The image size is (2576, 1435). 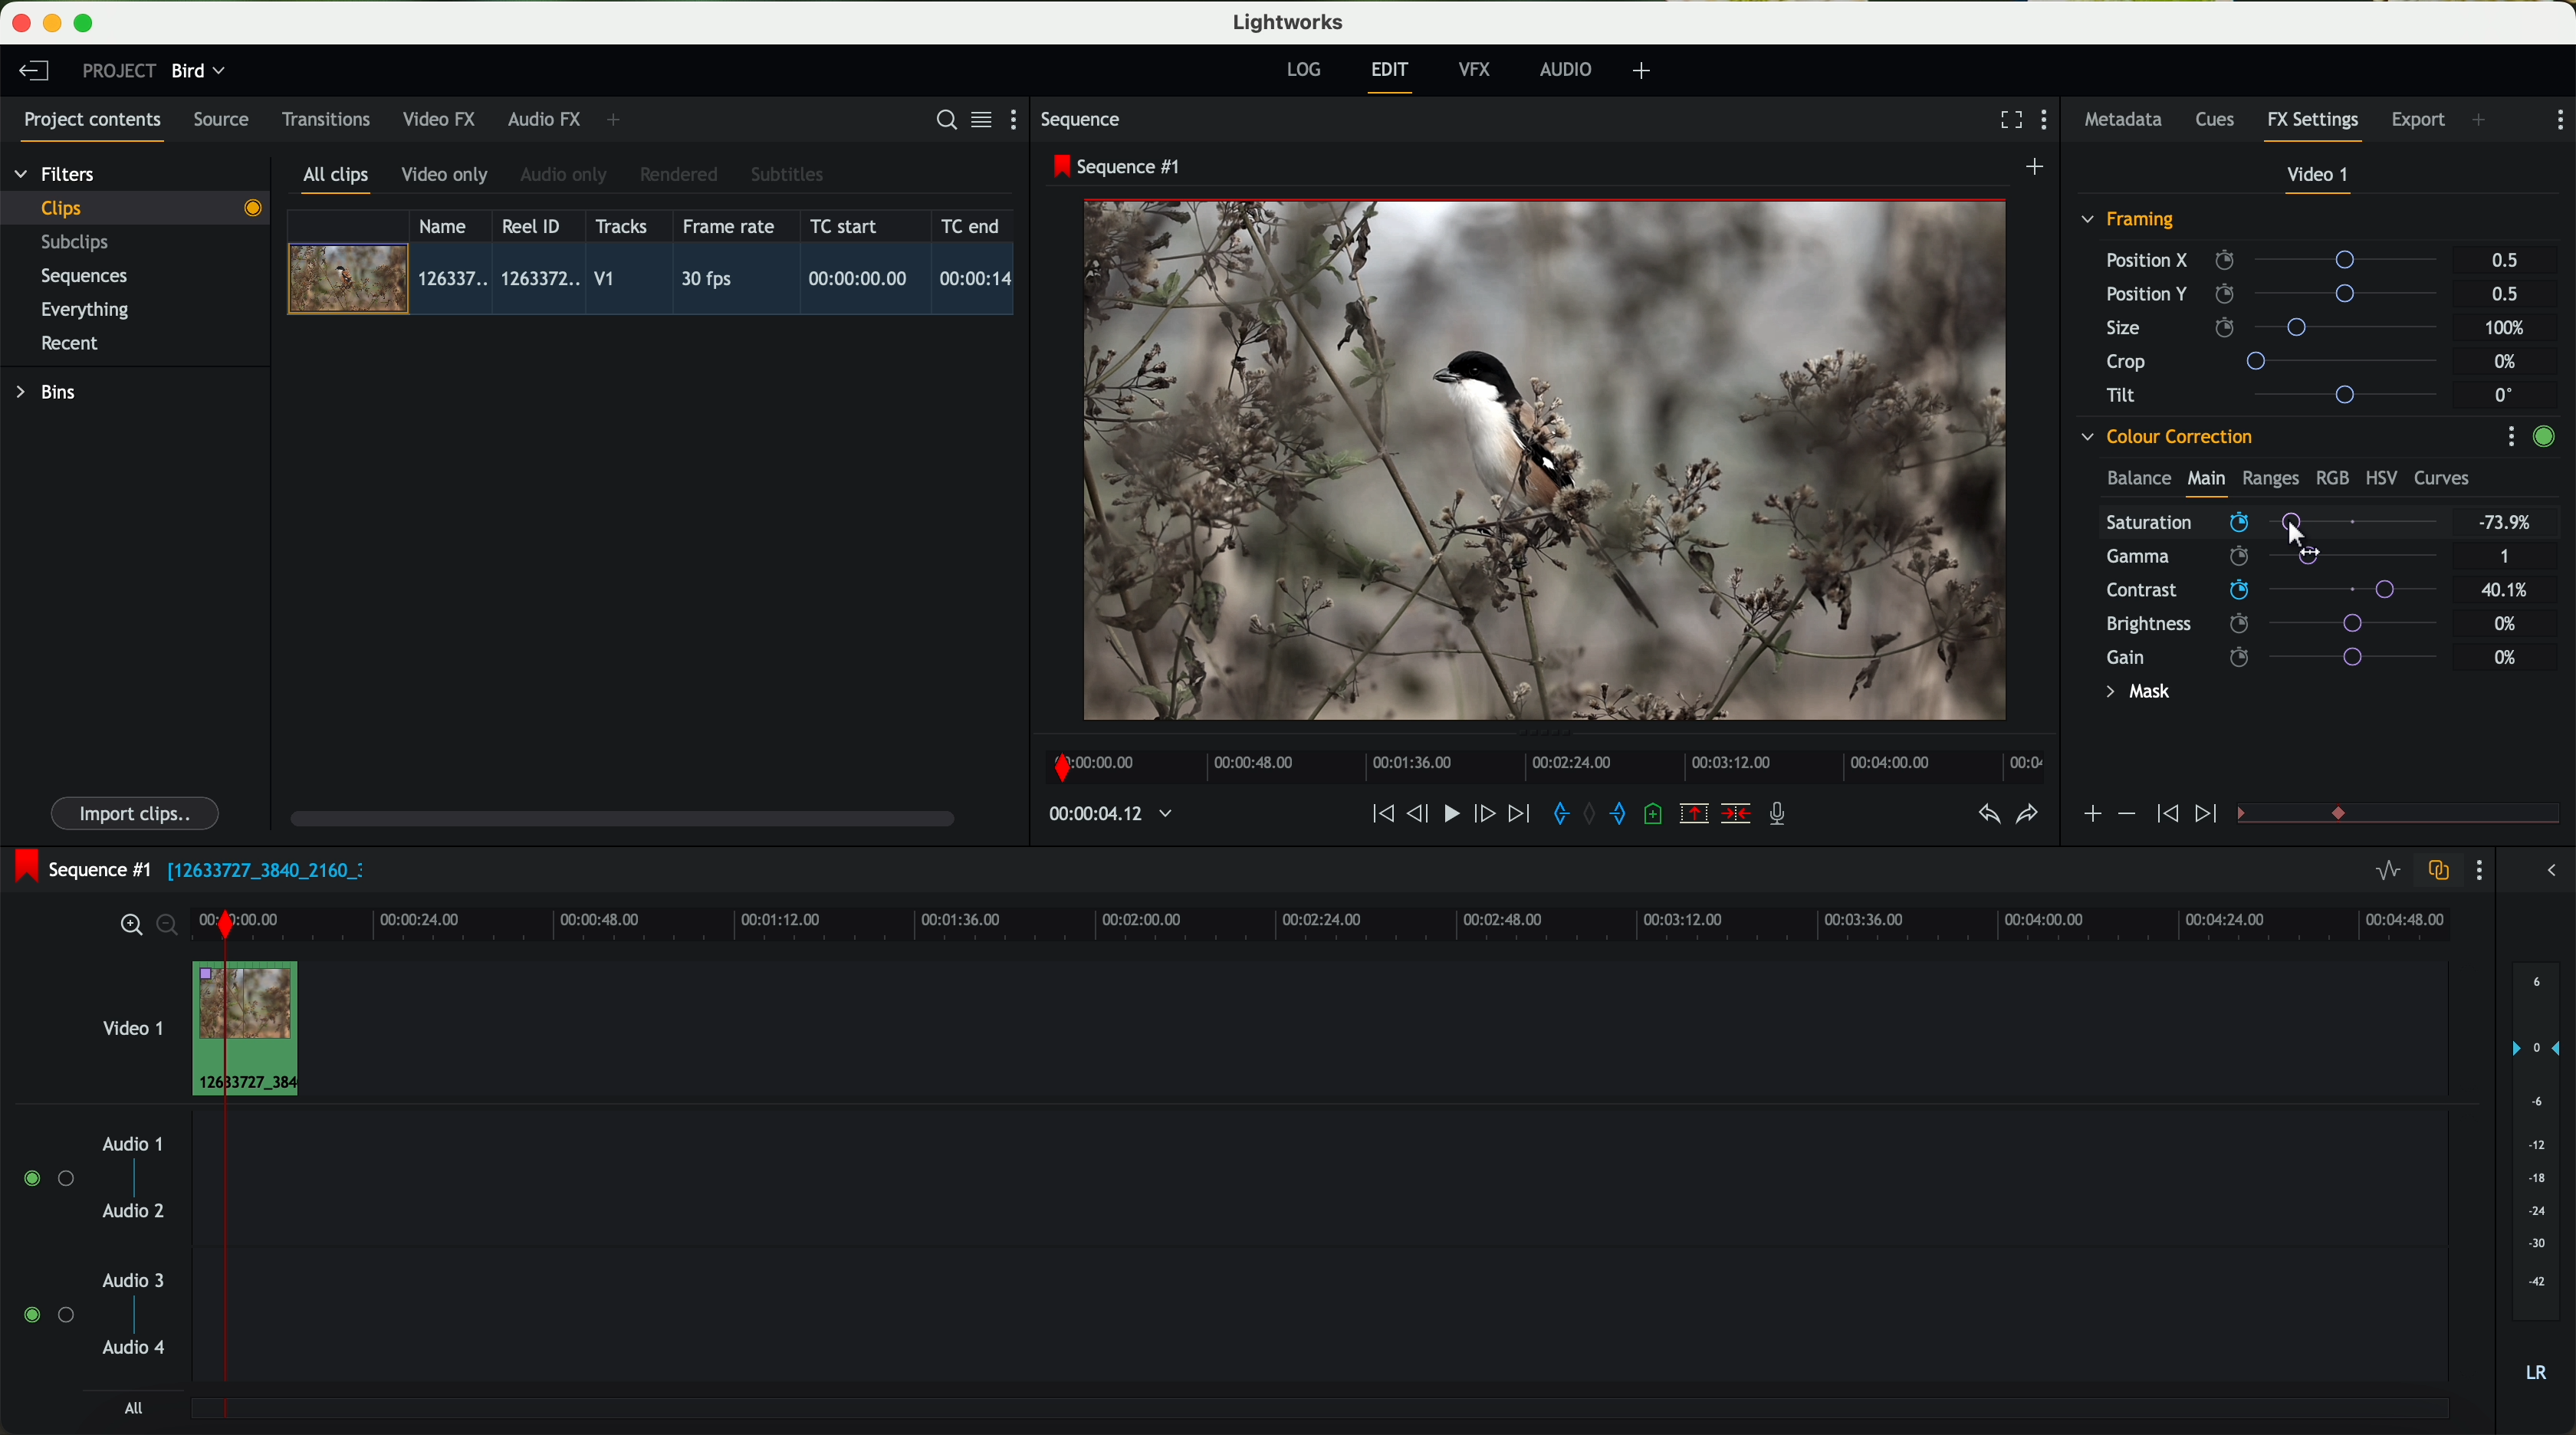 What do you see at coordinates (2484, 122) in the screenshot?
I see `add panel` at bounding box center [2484, 122].